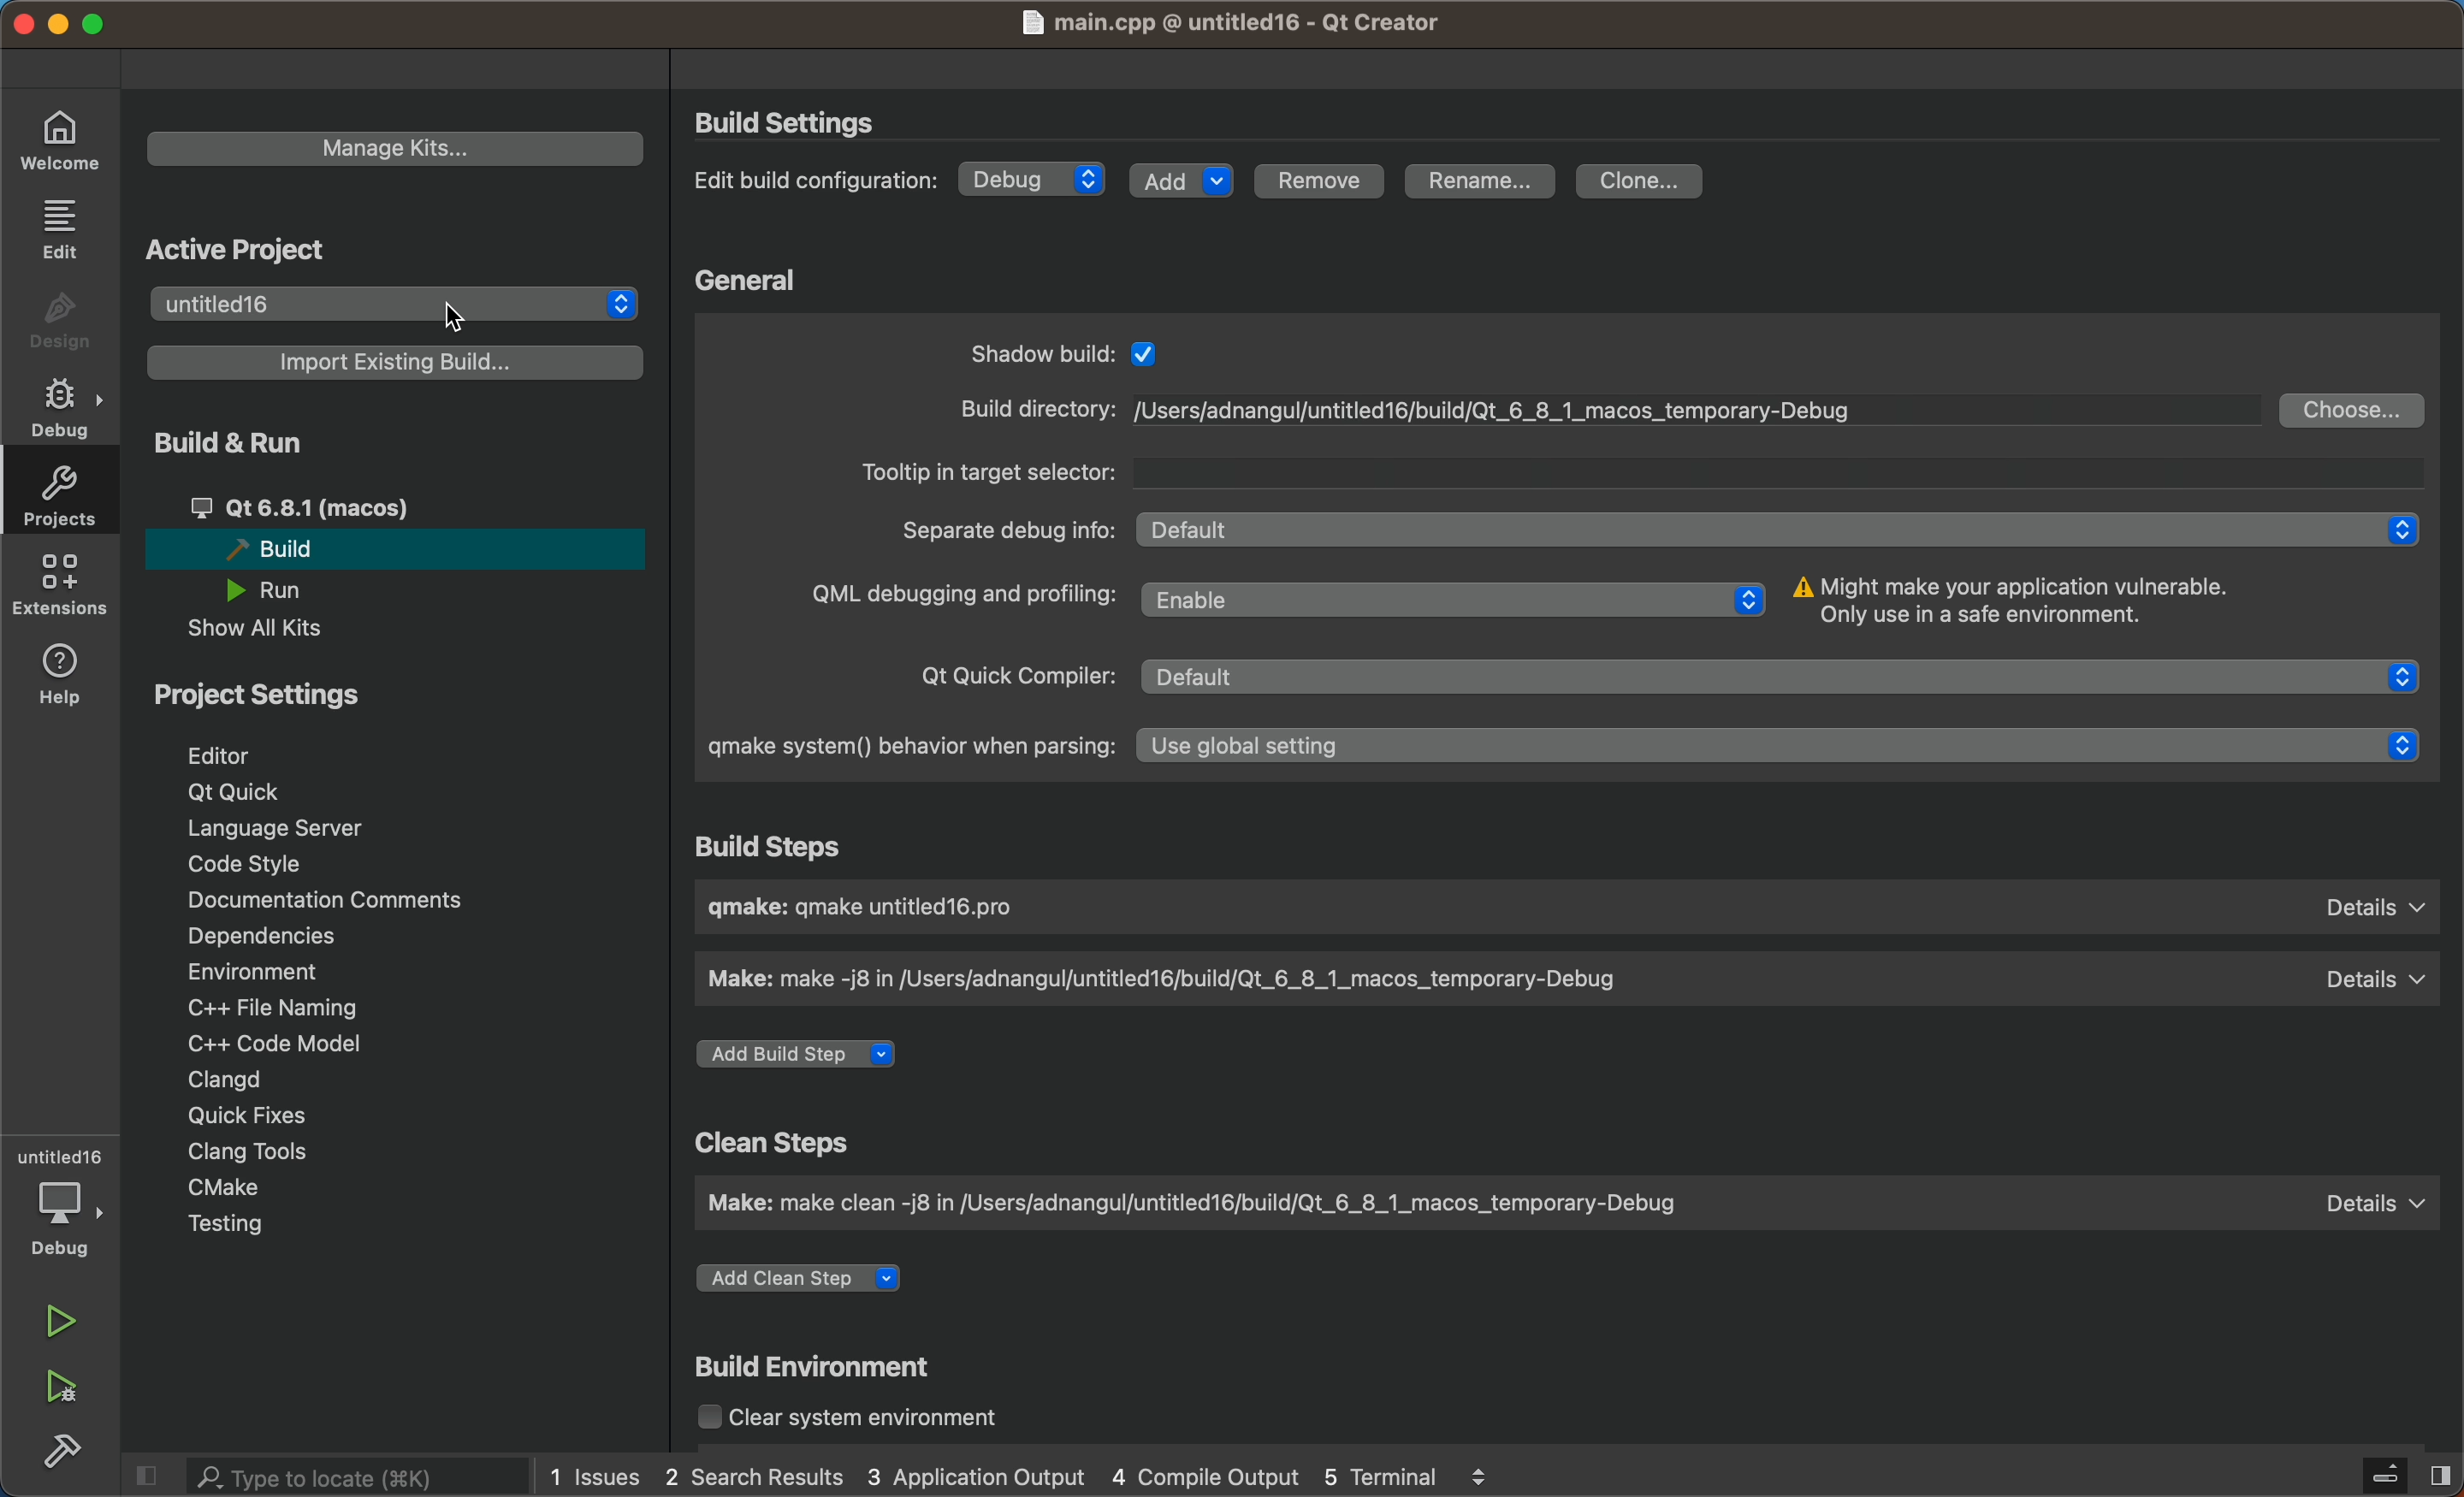 This screenshot has height=1497, width=2464. What do you see at coordinates (64, 493) in the screenshot?
I see `projects` at bounding box center [64, 493].